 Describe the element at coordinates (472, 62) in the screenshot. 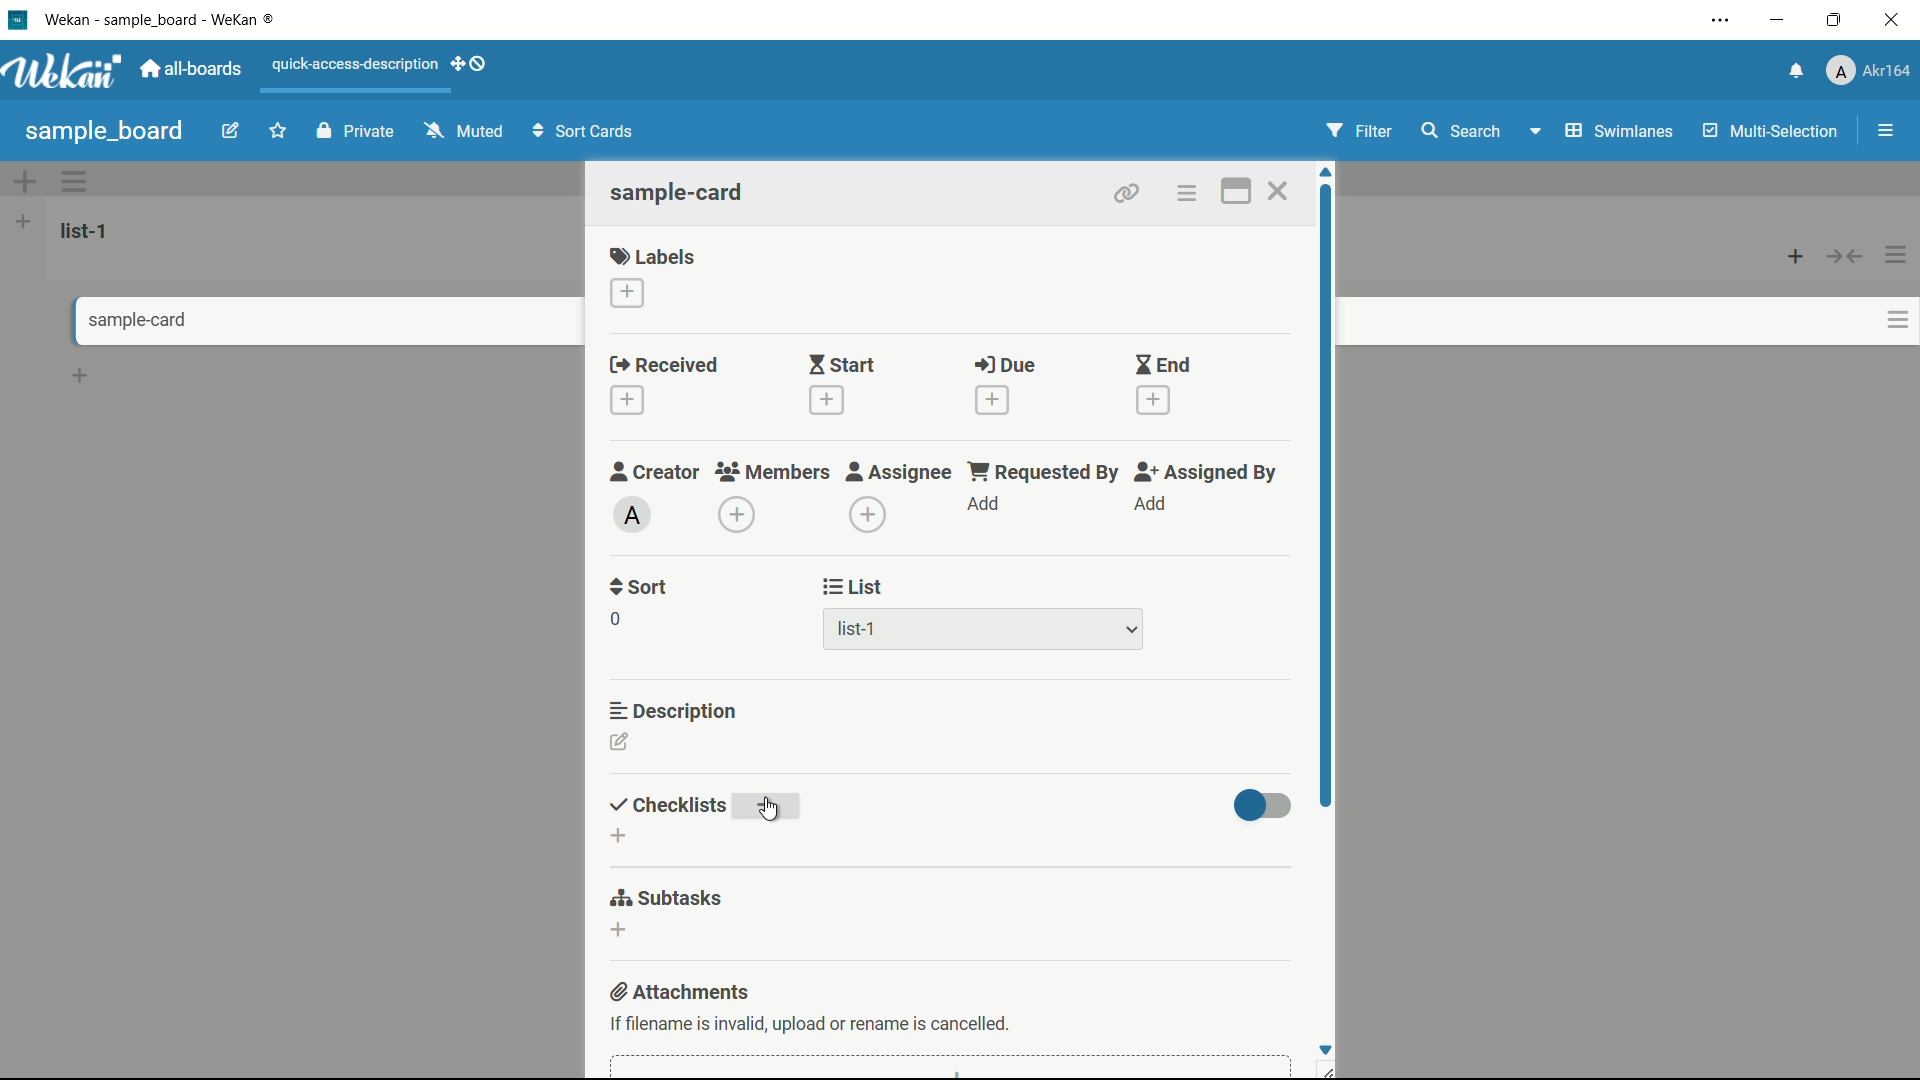

I see `show-desktop-drag-handles` at that location.